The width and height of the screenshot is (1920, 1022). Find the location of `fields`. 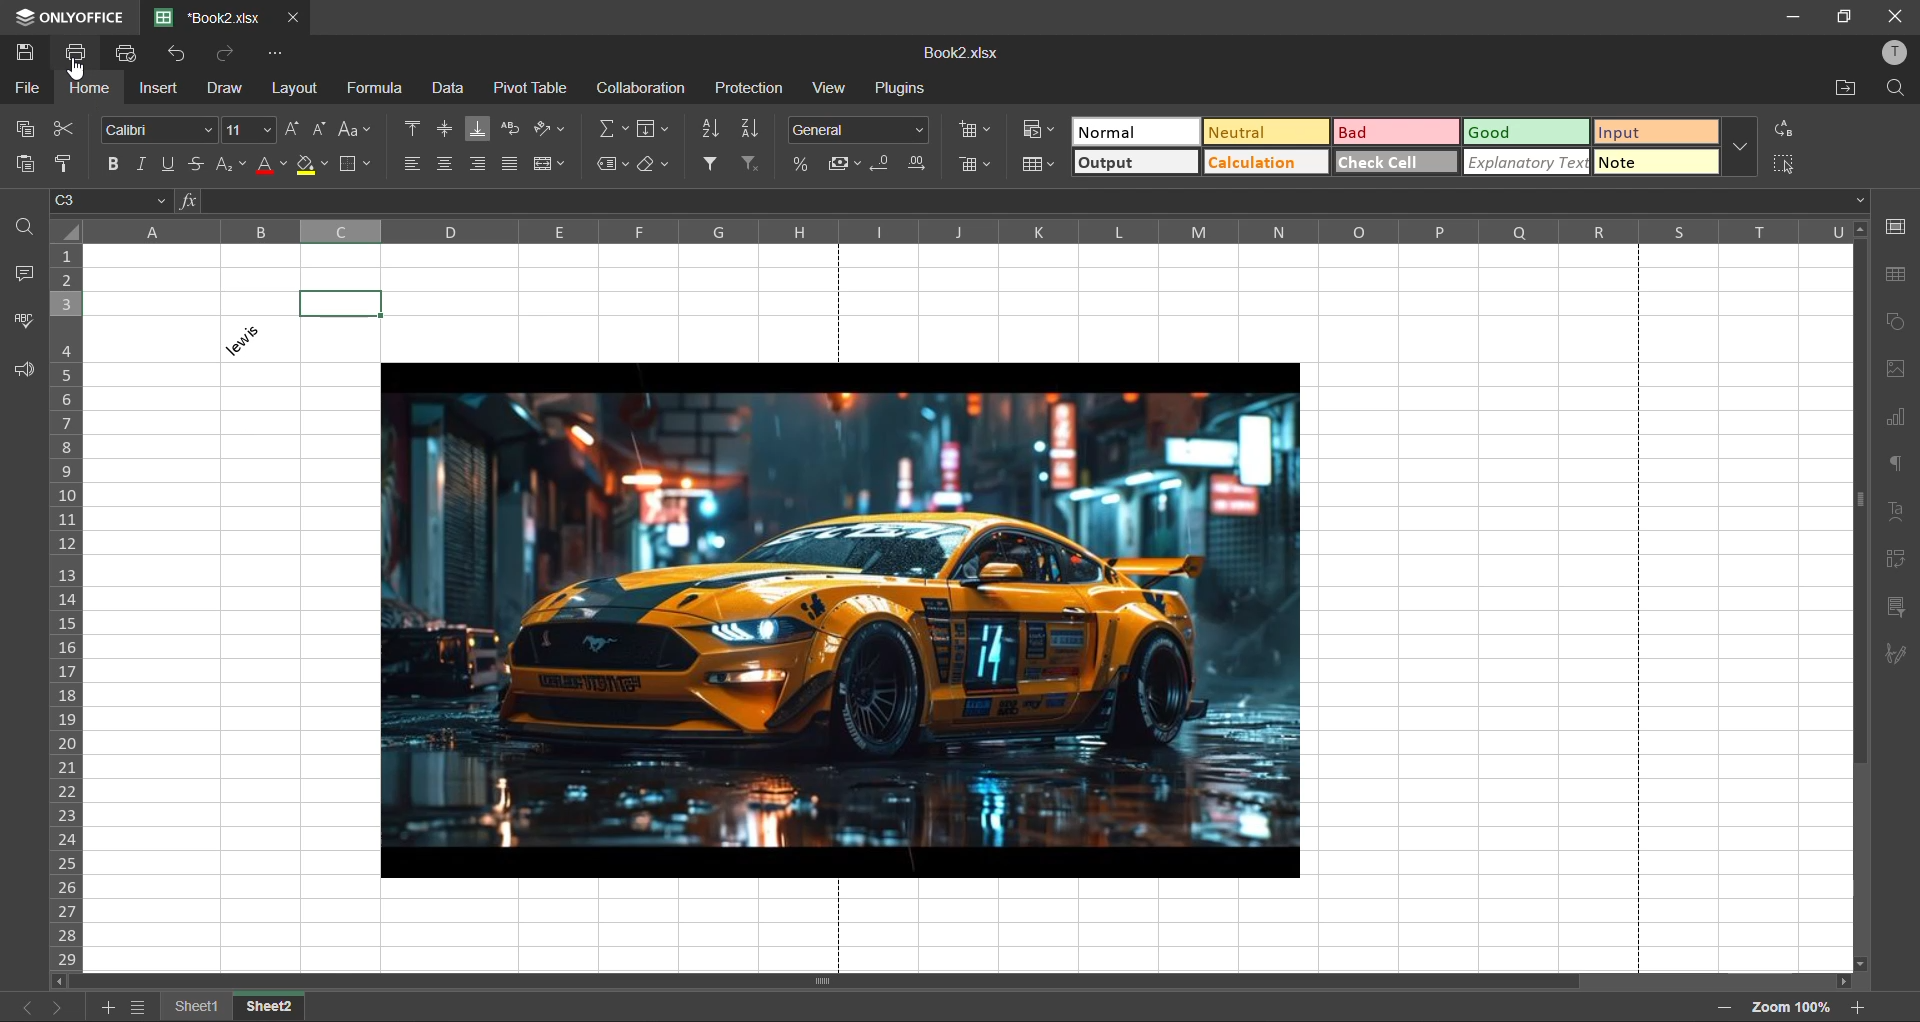

fields is located at coordinates (654, 129).